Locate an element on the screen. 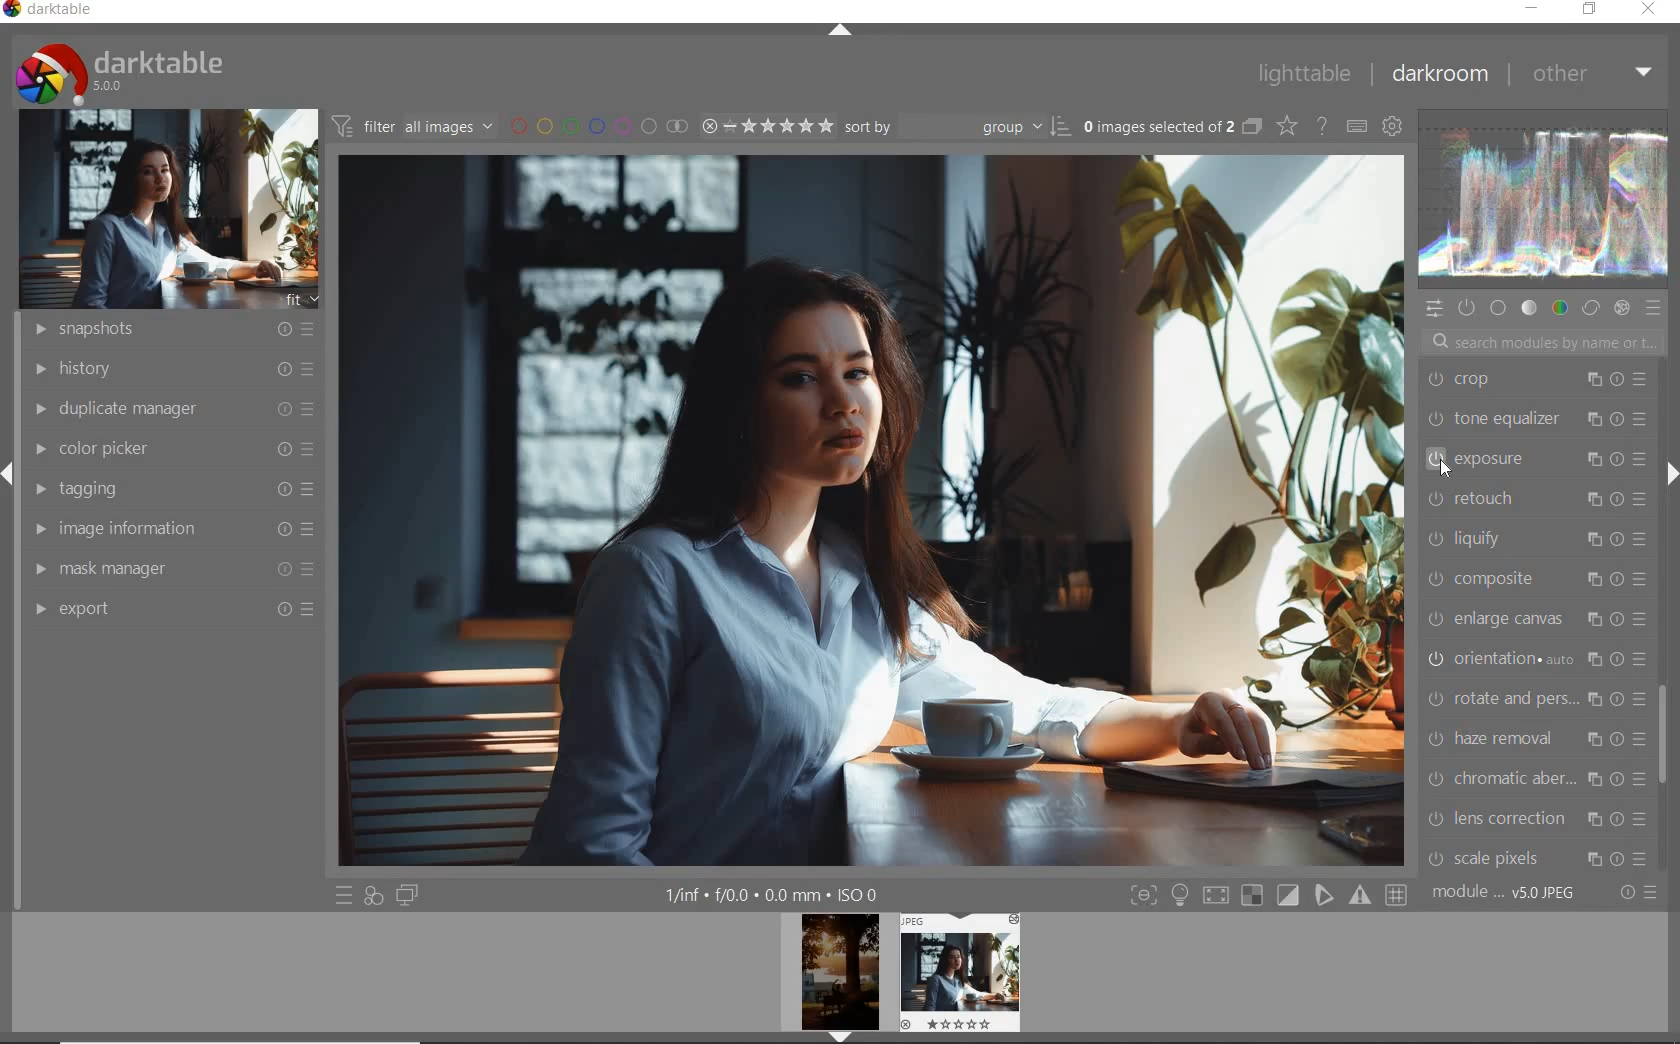 This screenshot has width=1680, height=1044. ENABLE FOR ONLINE HELP is located at coordinates (1322, 126).